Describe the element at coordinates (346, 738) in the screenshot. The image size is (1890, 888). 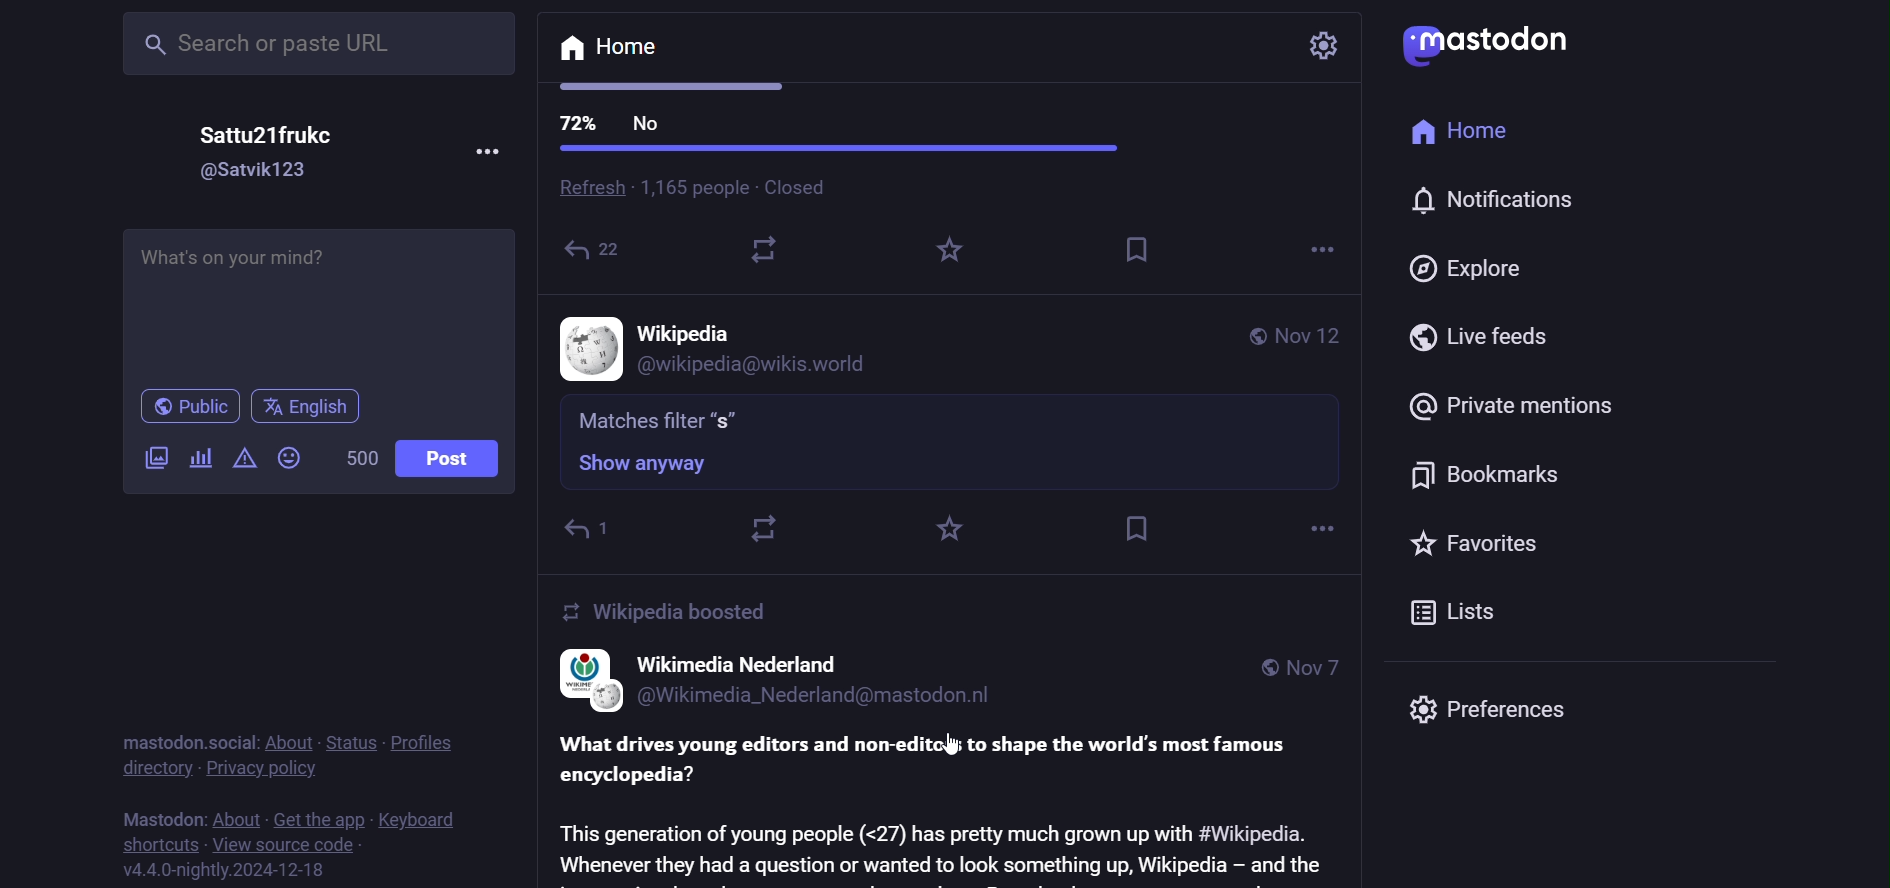
I see `status` at that location.